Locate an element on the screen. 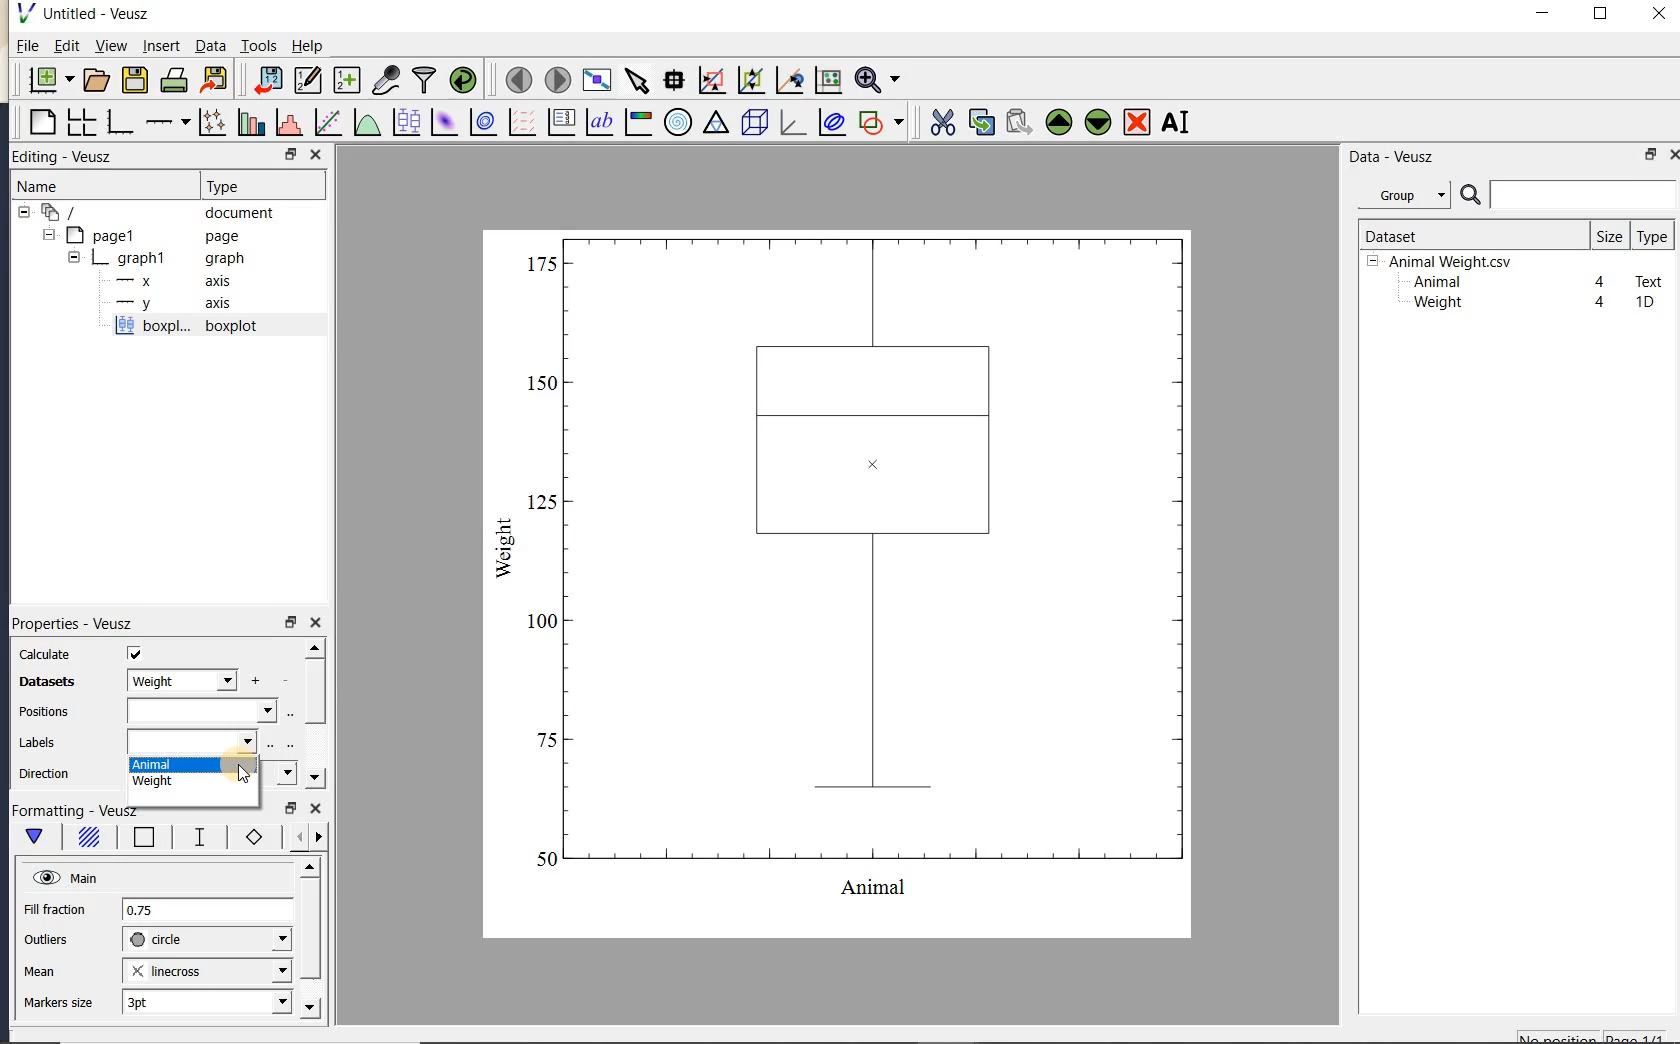 The image size is (1680, 1044). add a shape to the plot is located at coordinates (880, 122).